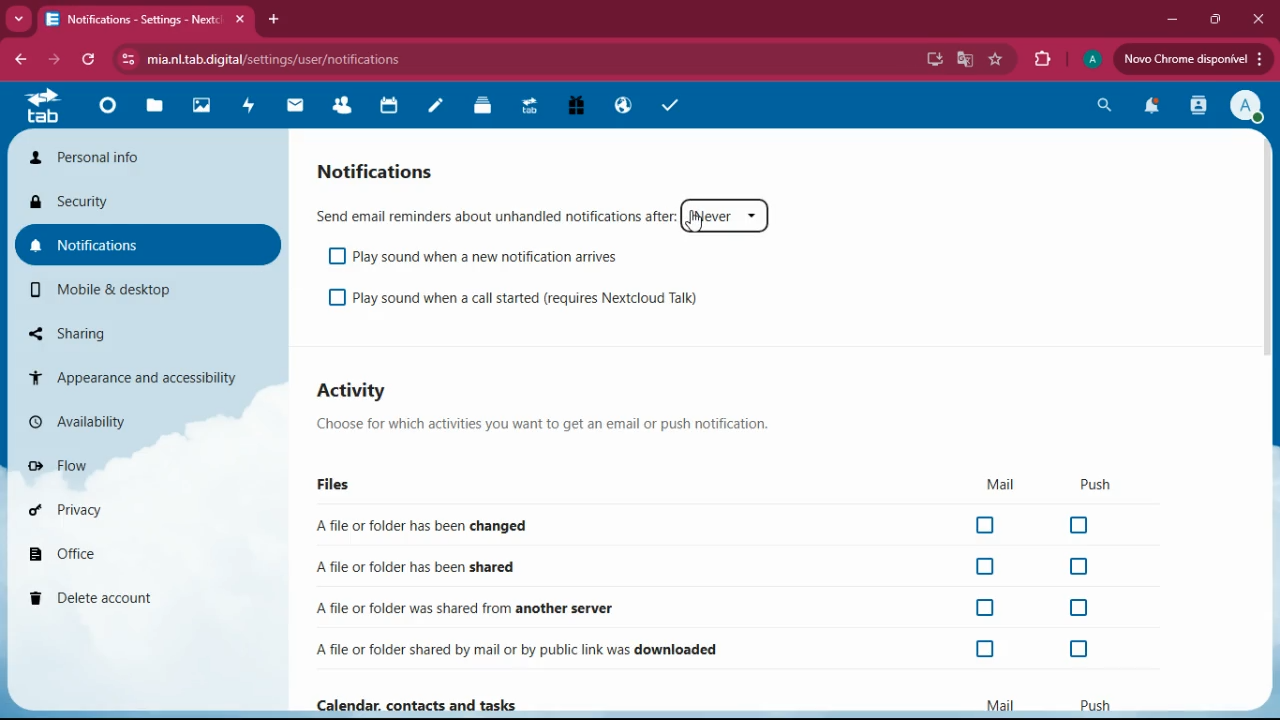 Image resolution: width=1280 pixels, height=720 pixels. What do you see at coordinates (108, 333) in the screenshot?
I see `sharing` at bounding box center [108, 333].